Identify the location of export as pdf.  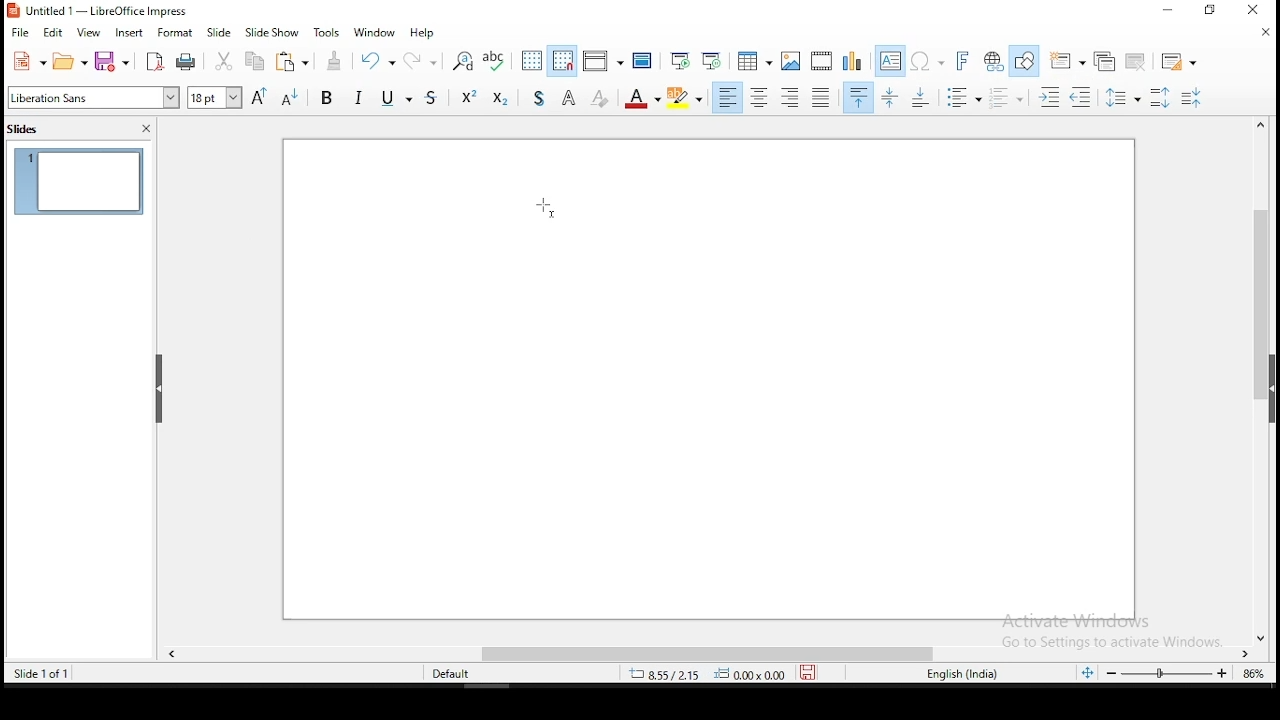
(156, 62).